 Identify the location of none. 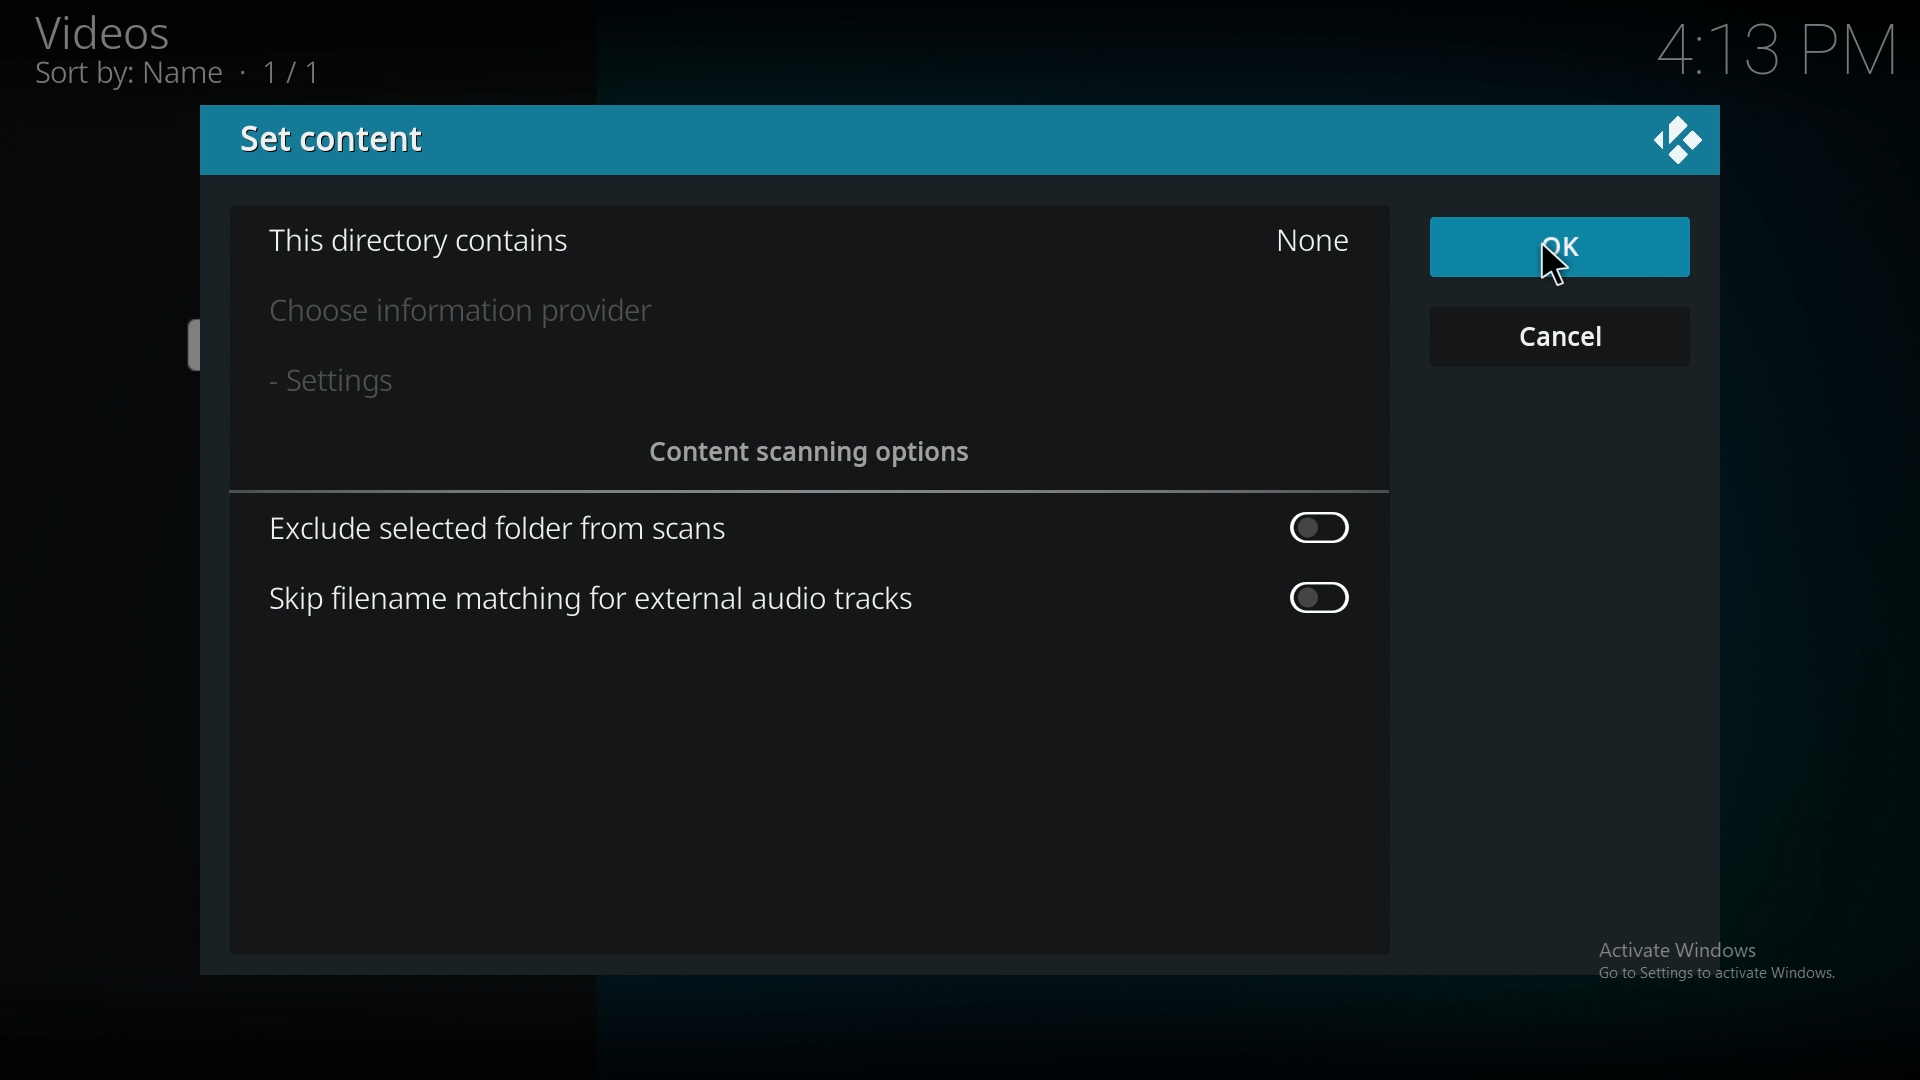
(1311, 240).